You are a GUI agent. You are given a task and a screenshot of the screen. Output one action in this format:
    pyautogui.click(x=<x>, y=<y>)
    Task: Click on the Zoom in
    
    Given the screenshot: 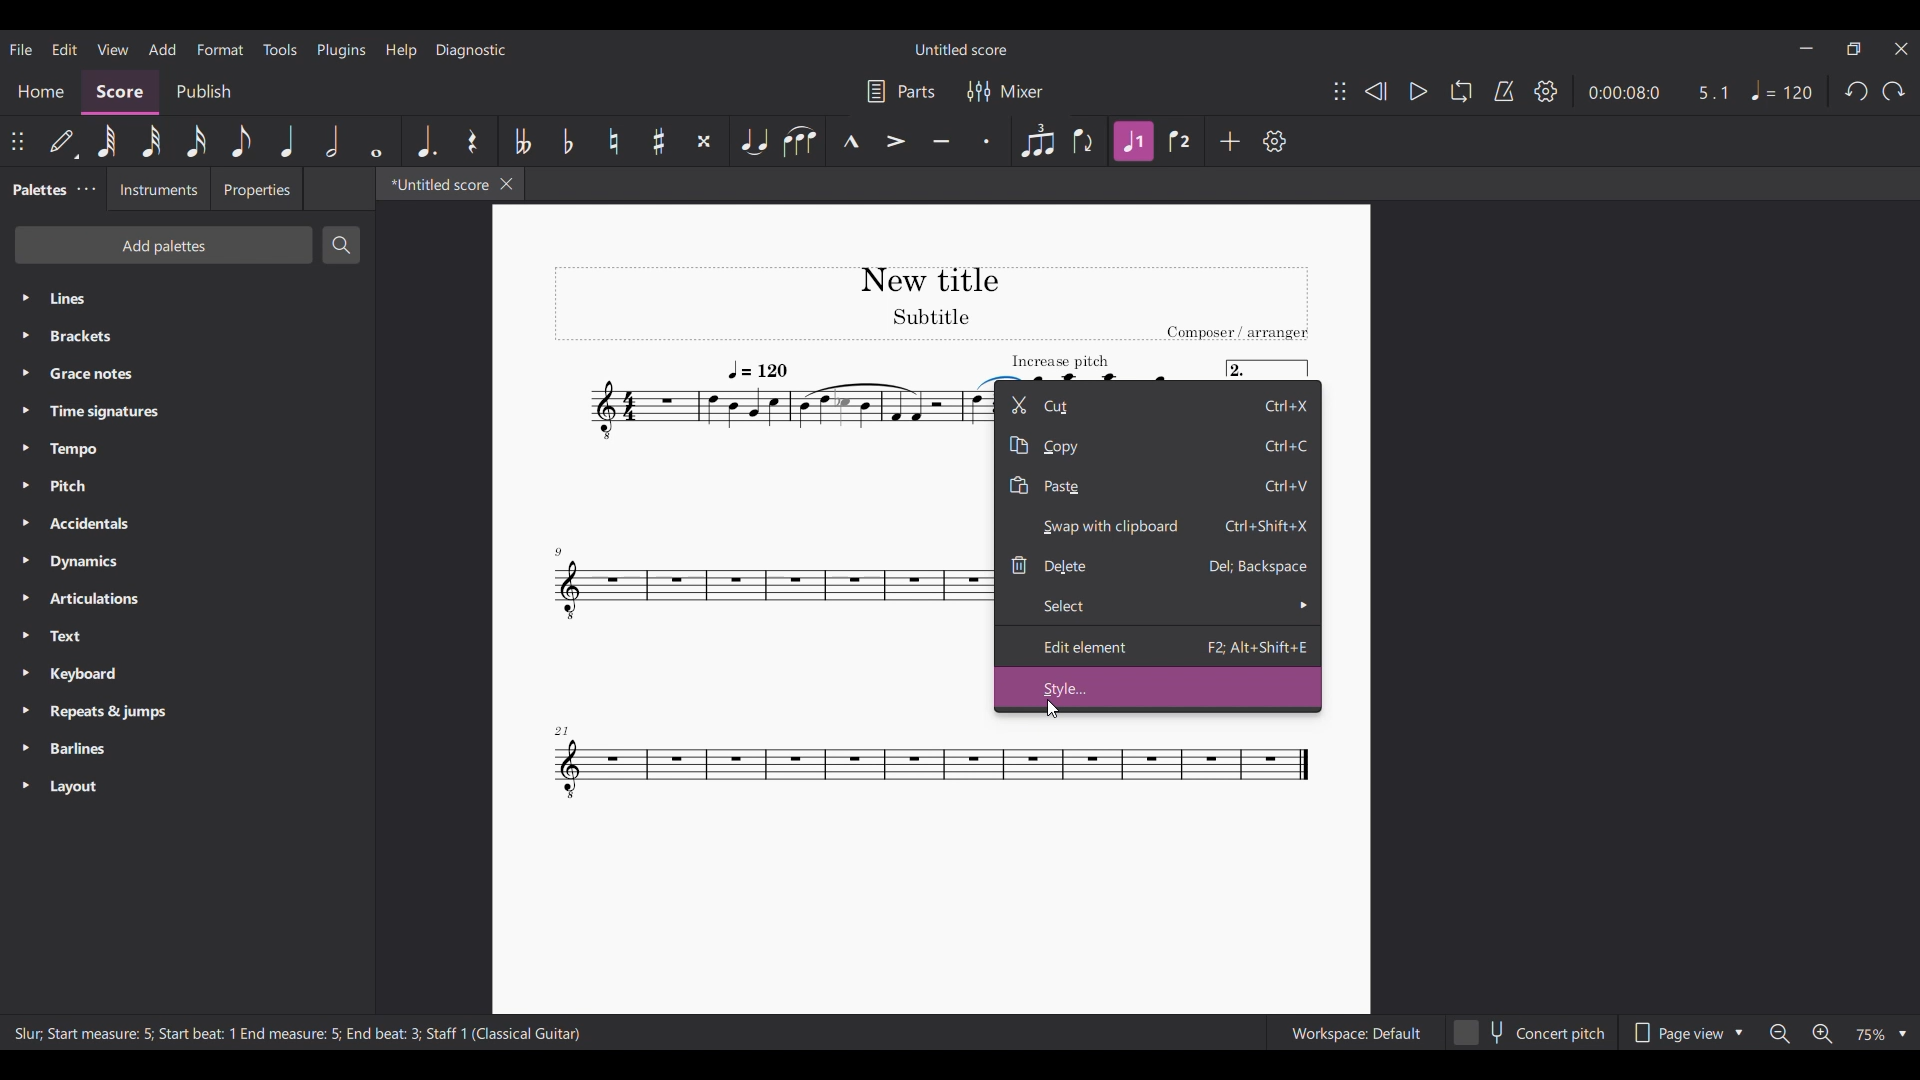 What is the action you would take?
    pyautogui.click(x=1820, y=1033)
    